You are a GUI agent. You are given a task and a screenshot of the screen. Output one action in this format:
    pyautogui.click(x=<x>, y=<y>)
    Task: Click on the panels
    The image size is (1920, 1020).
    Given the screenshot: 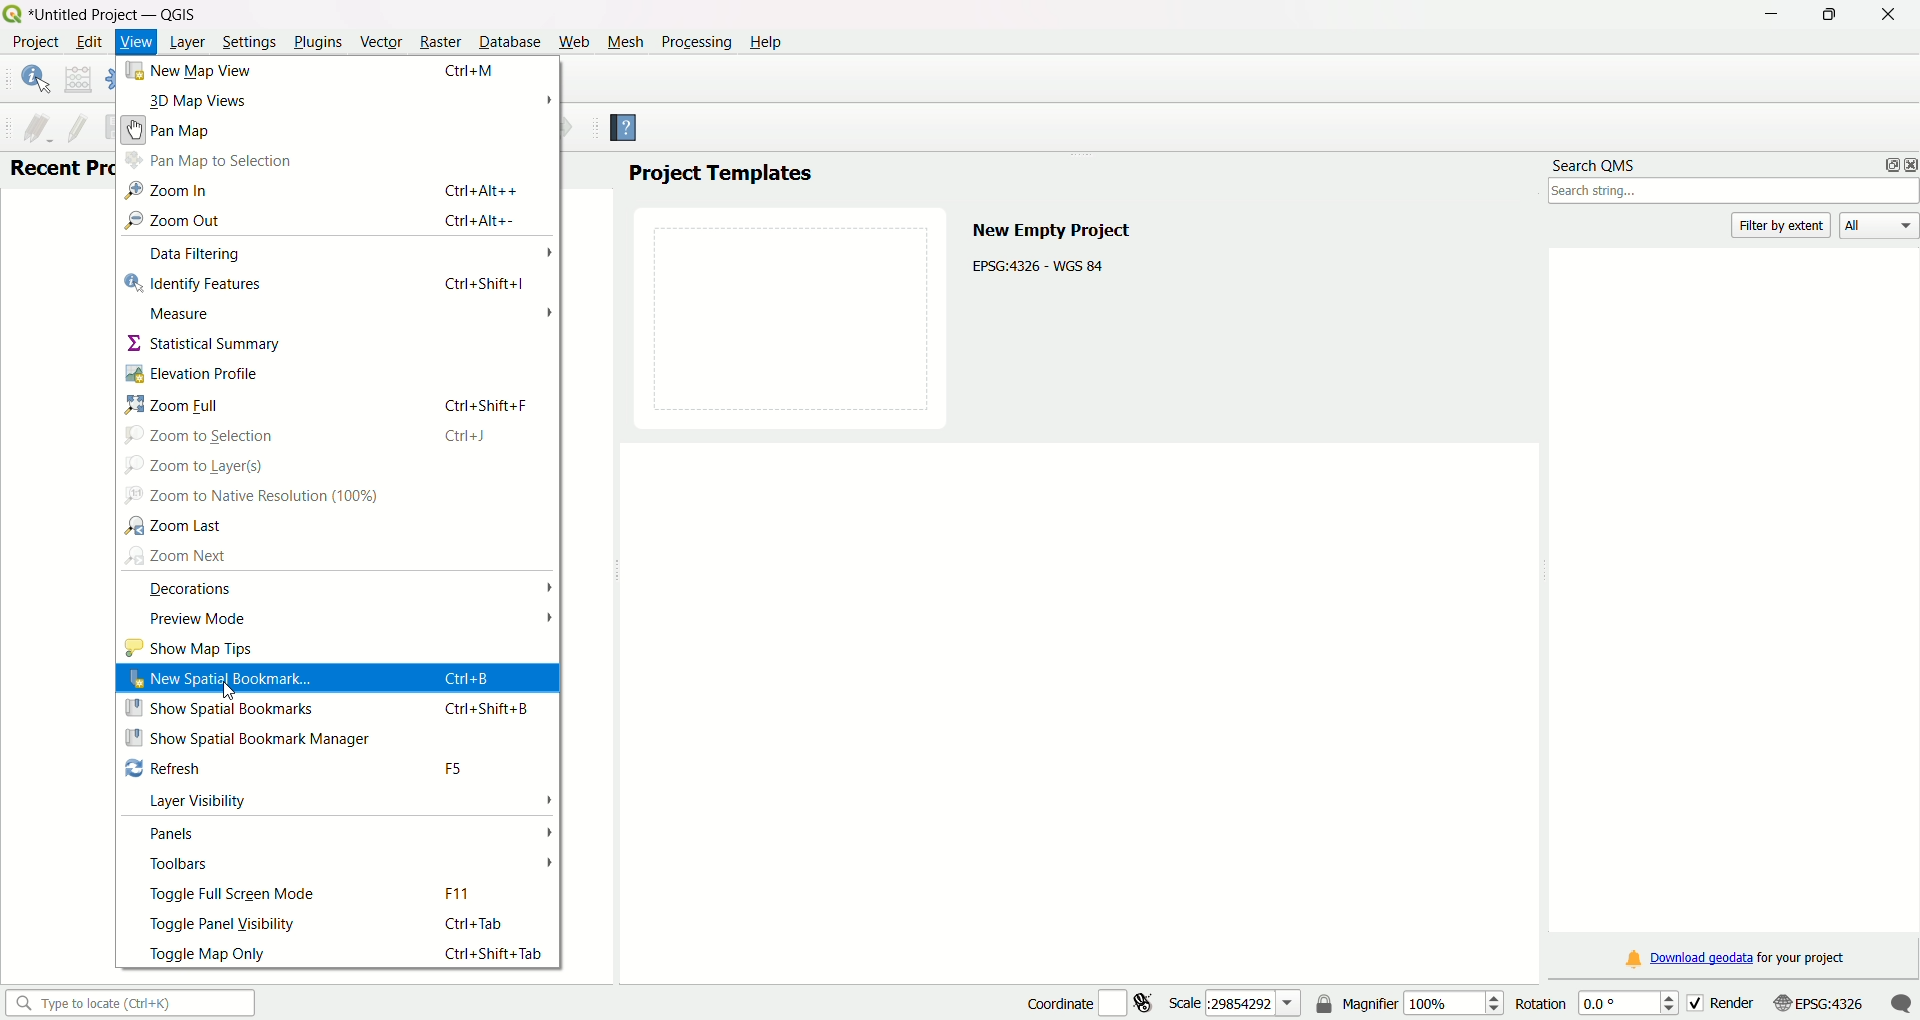 What is the action you would take?
    pyautogui.click(x=176, y=831)
    